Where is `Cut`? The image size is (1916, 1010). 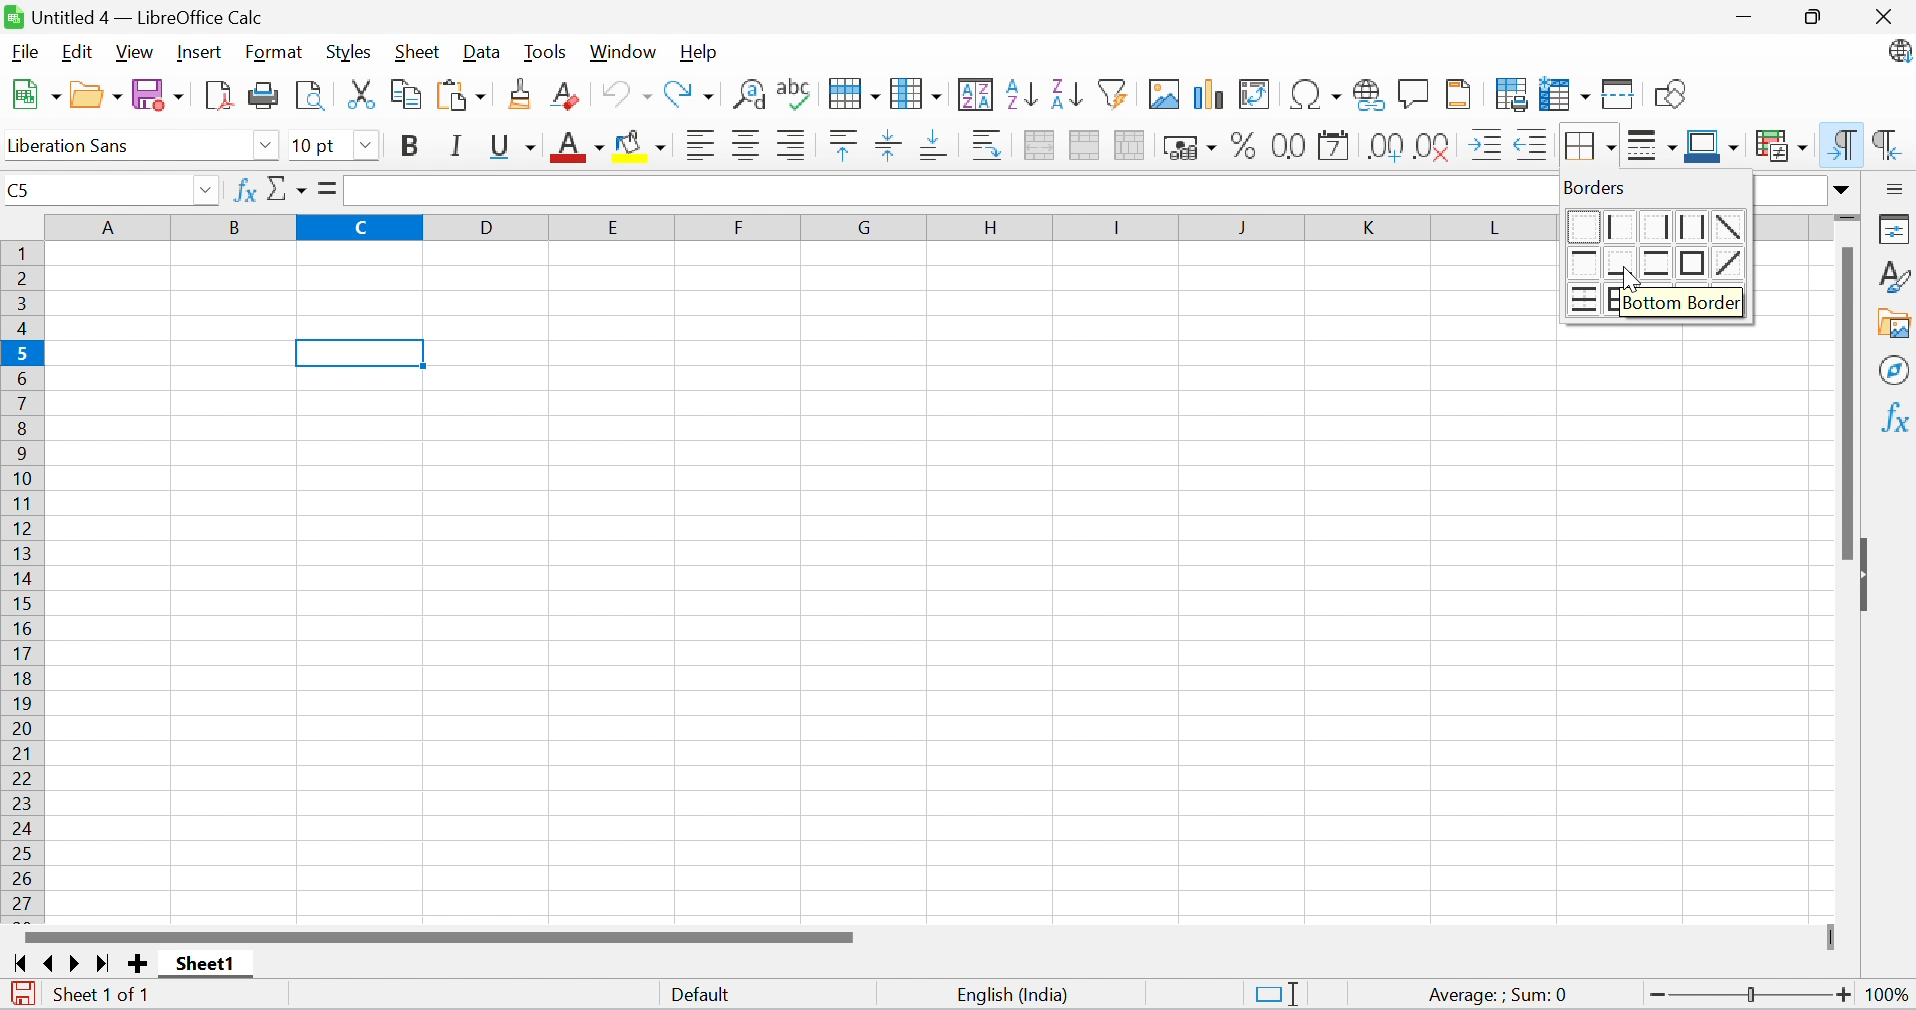
Cut is located at coordinates (361, 95).